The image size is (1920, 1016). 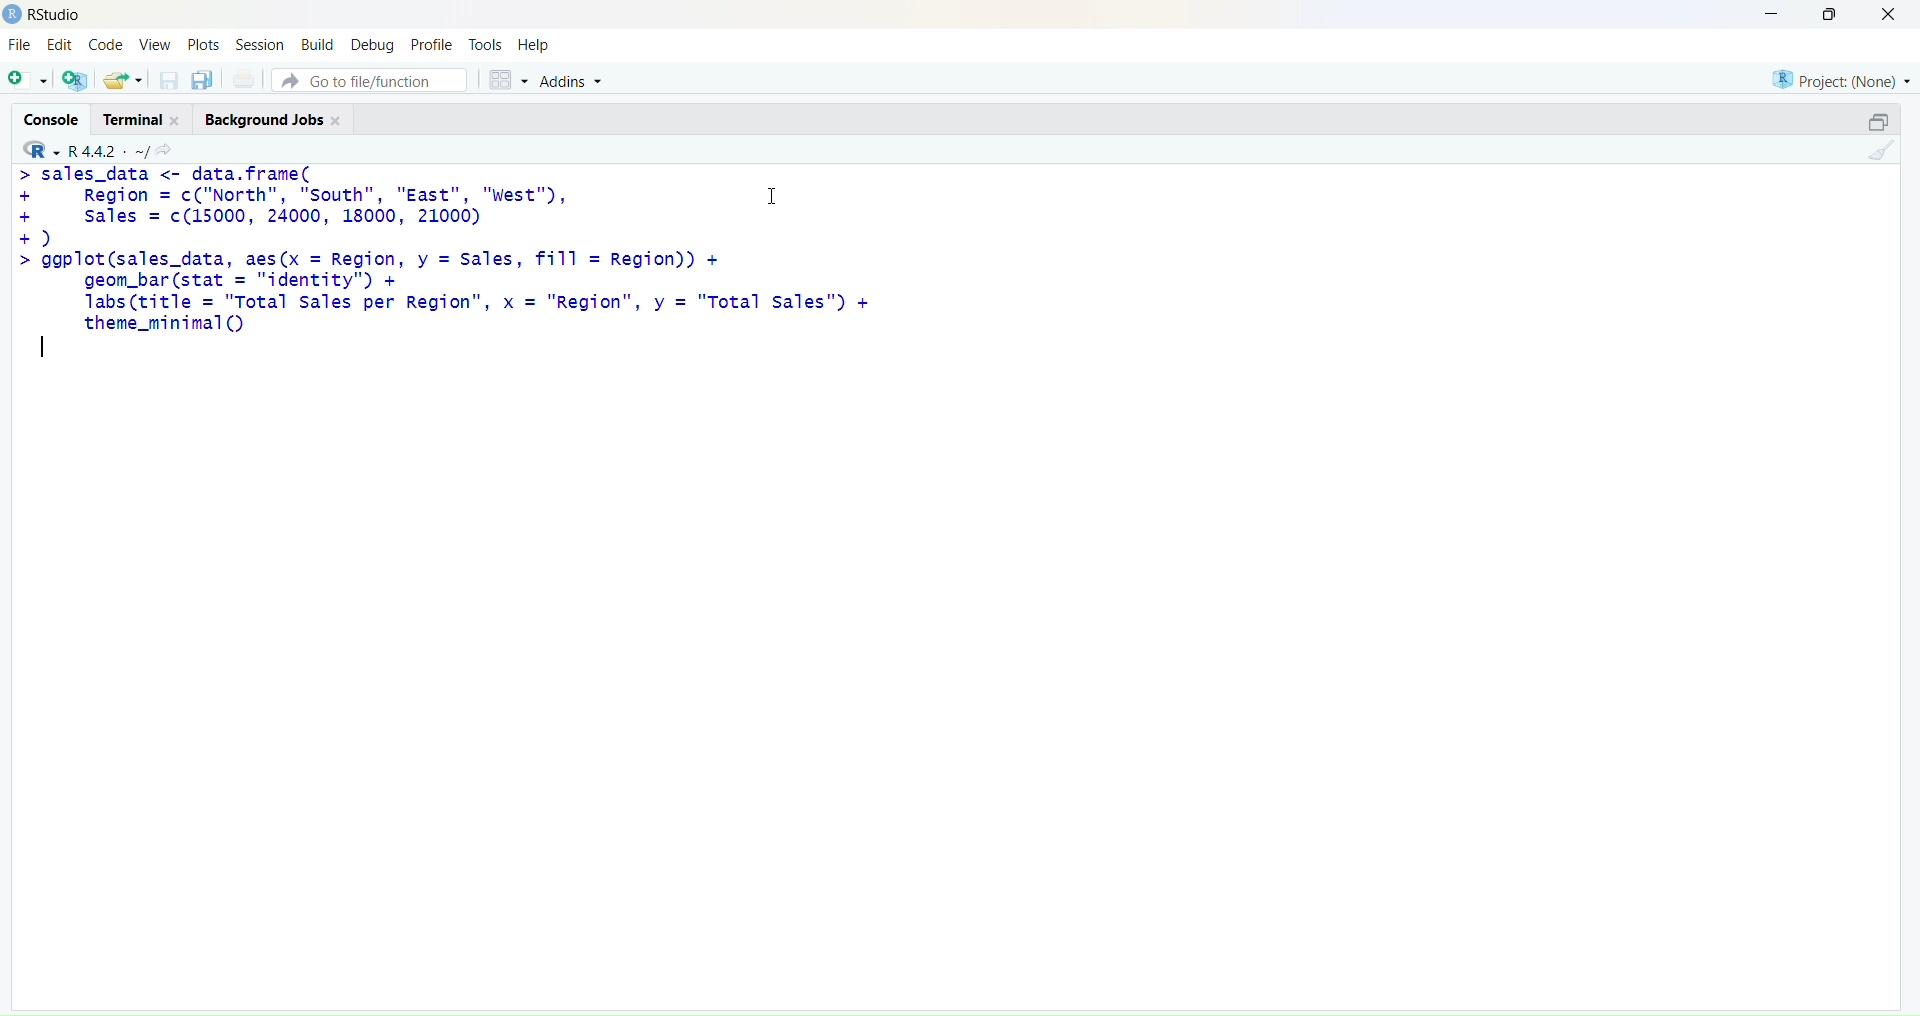 I want to click on View, so click(x=158, y=46).